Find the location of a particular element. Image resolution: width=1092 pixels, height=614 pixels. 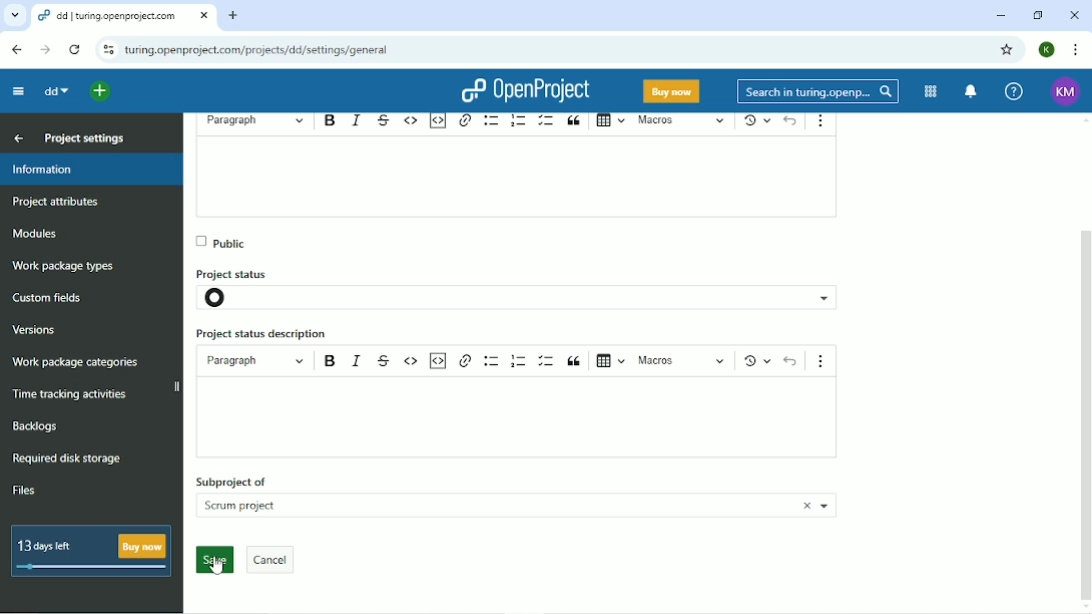

Project attributes is located at coordinates (57, 204).